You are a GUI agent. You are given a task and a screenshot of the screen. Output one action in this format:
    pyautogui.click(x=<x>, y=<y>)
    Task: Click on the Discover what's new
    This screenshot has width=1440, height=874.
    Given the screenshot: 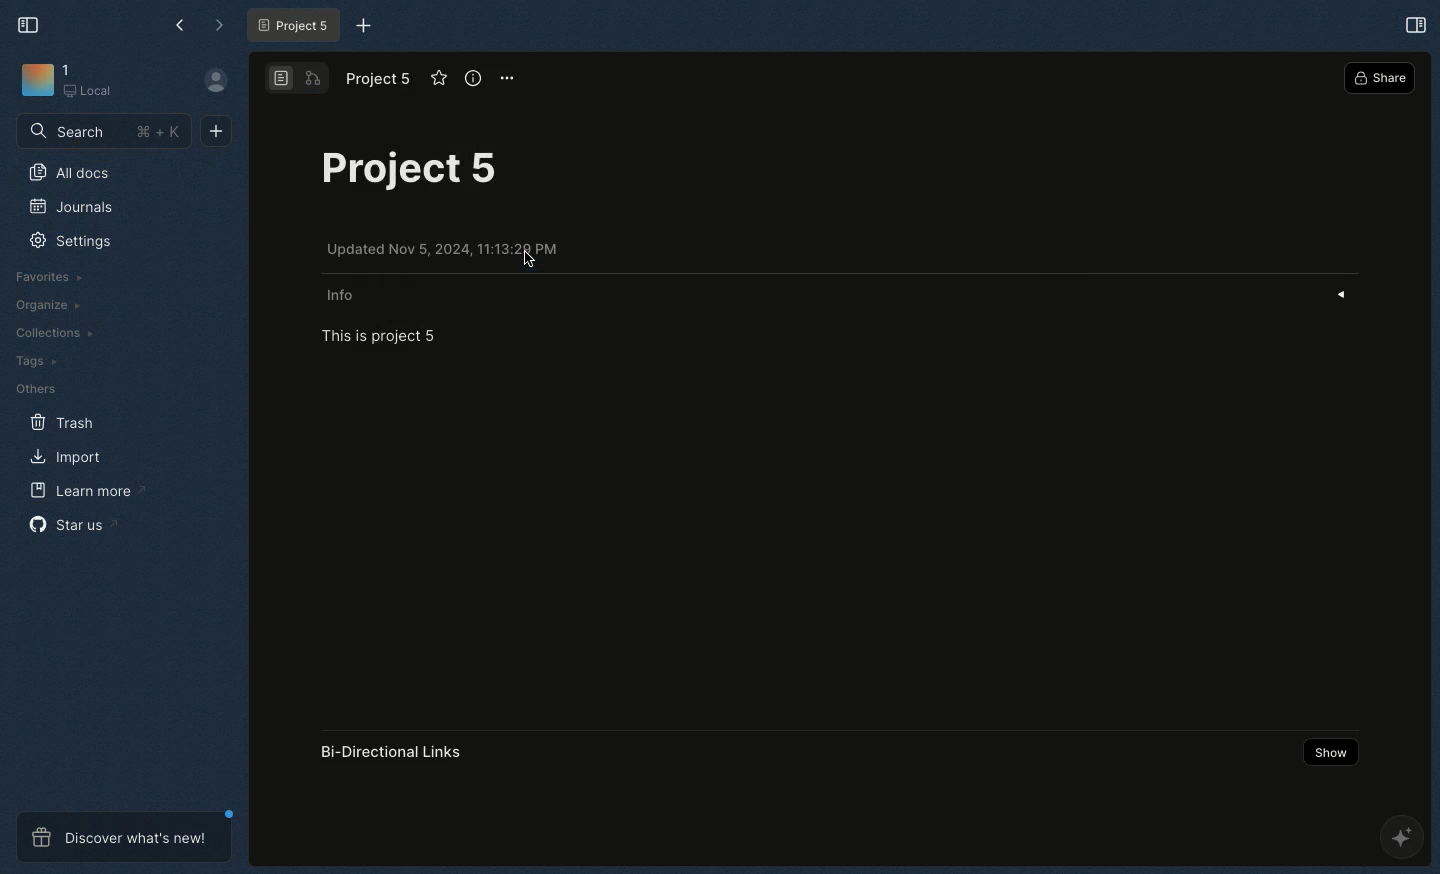 What is the action you would take?
    pyautogui.click(x=123, y=835)
    